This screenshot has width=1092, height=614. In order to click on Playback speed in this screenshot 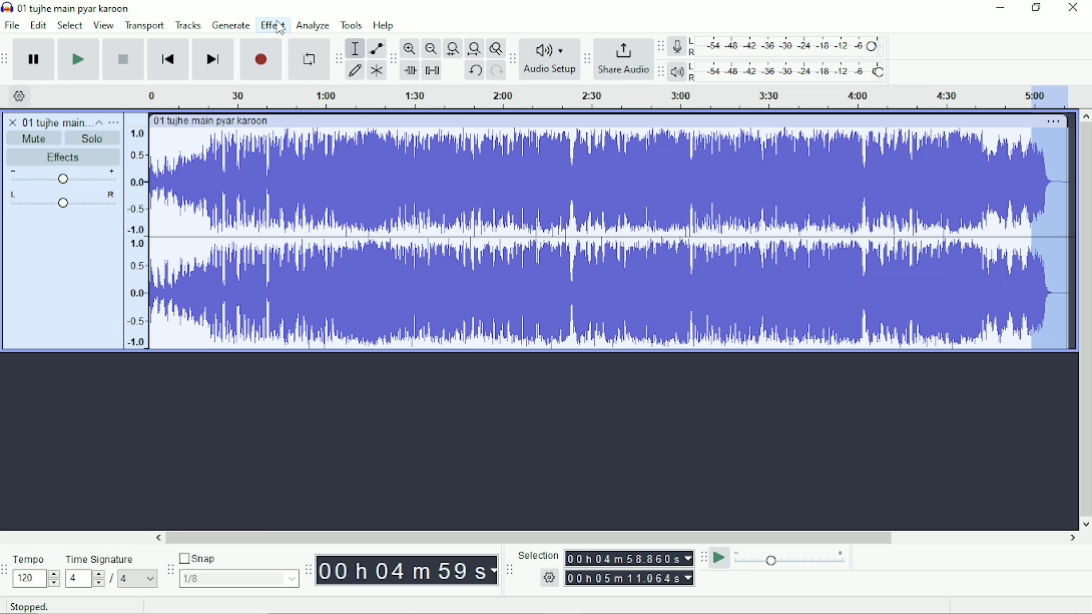, I will do `click(794, 558)`.